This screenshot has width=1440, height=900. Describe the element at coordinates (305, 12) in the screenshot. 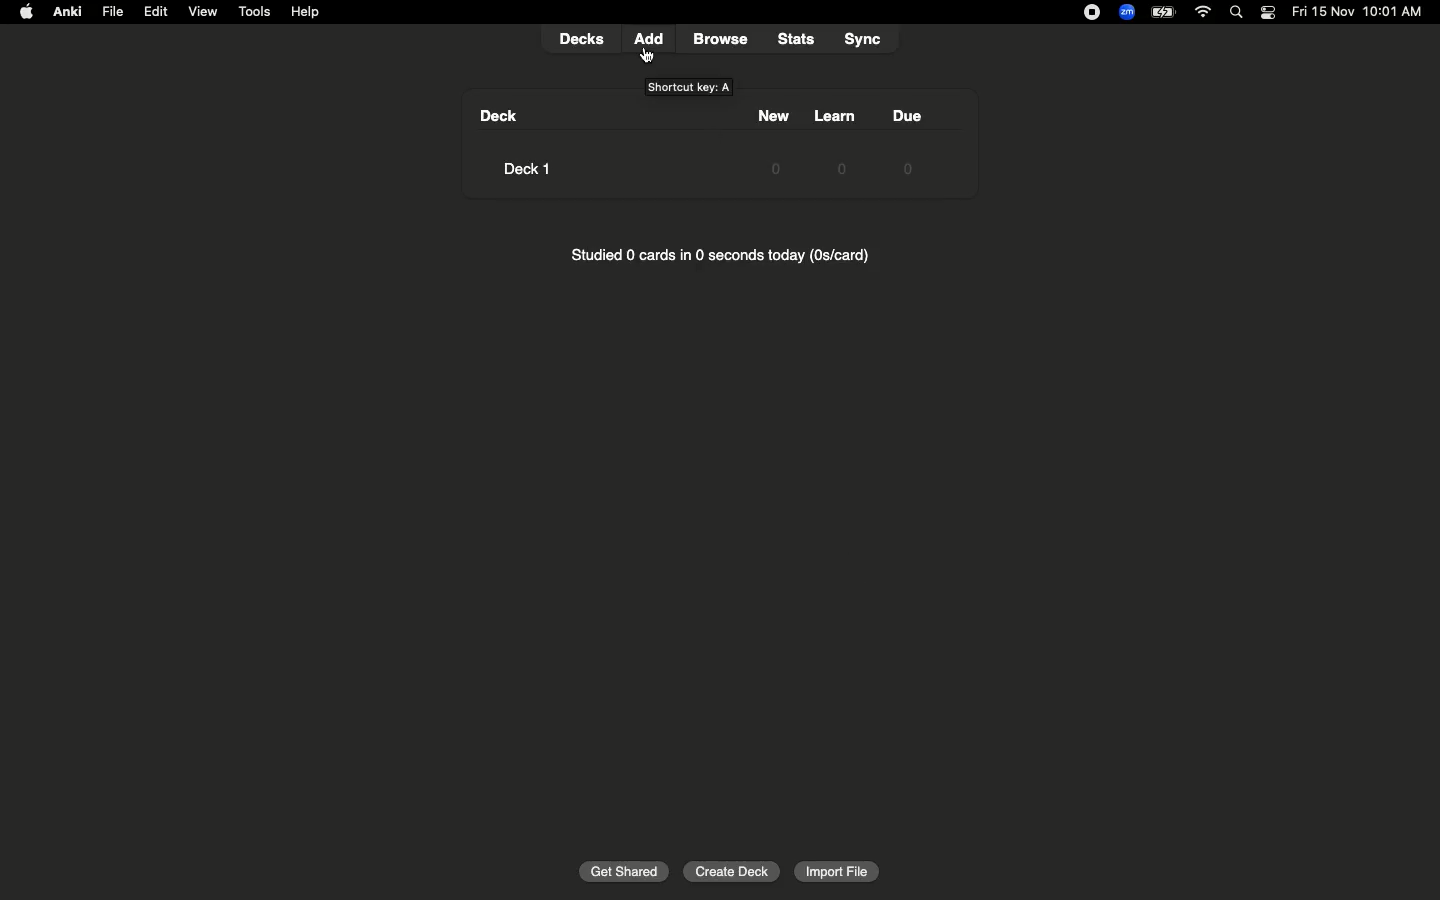

I see `Help` at that location.